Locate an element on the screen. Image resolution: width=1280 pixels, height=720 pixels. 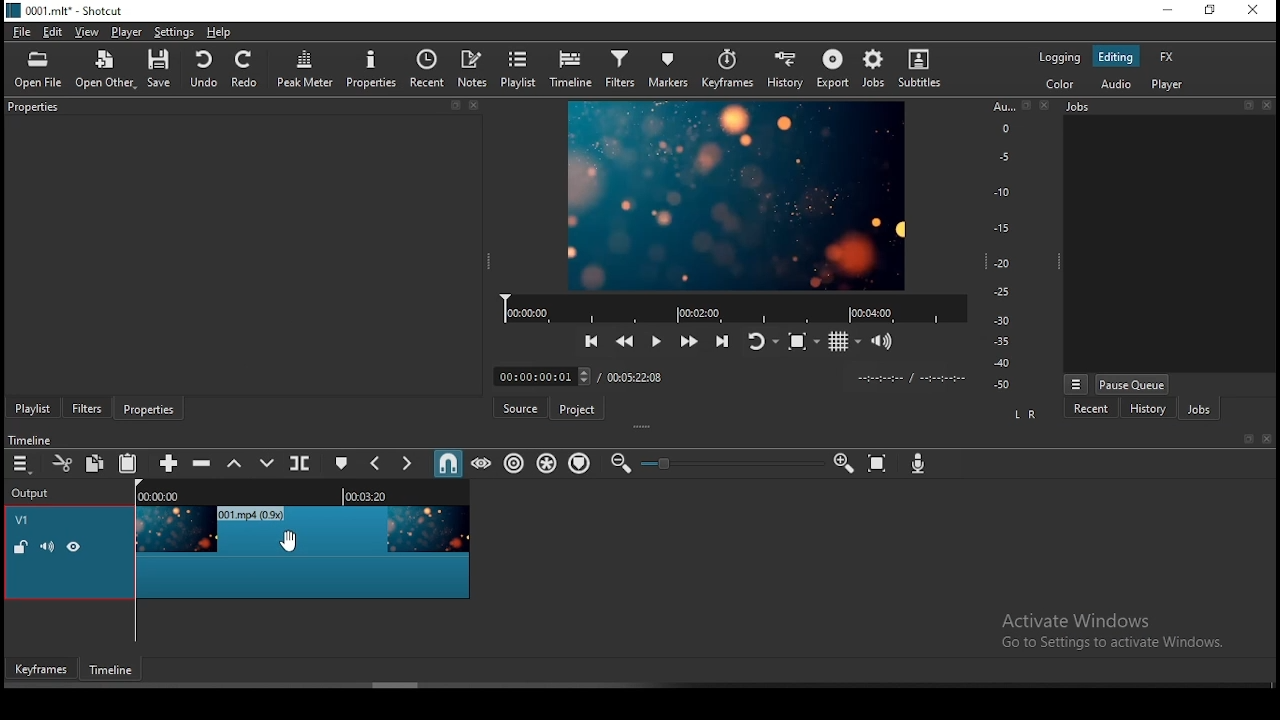
view is located at coordinates (87, 32).